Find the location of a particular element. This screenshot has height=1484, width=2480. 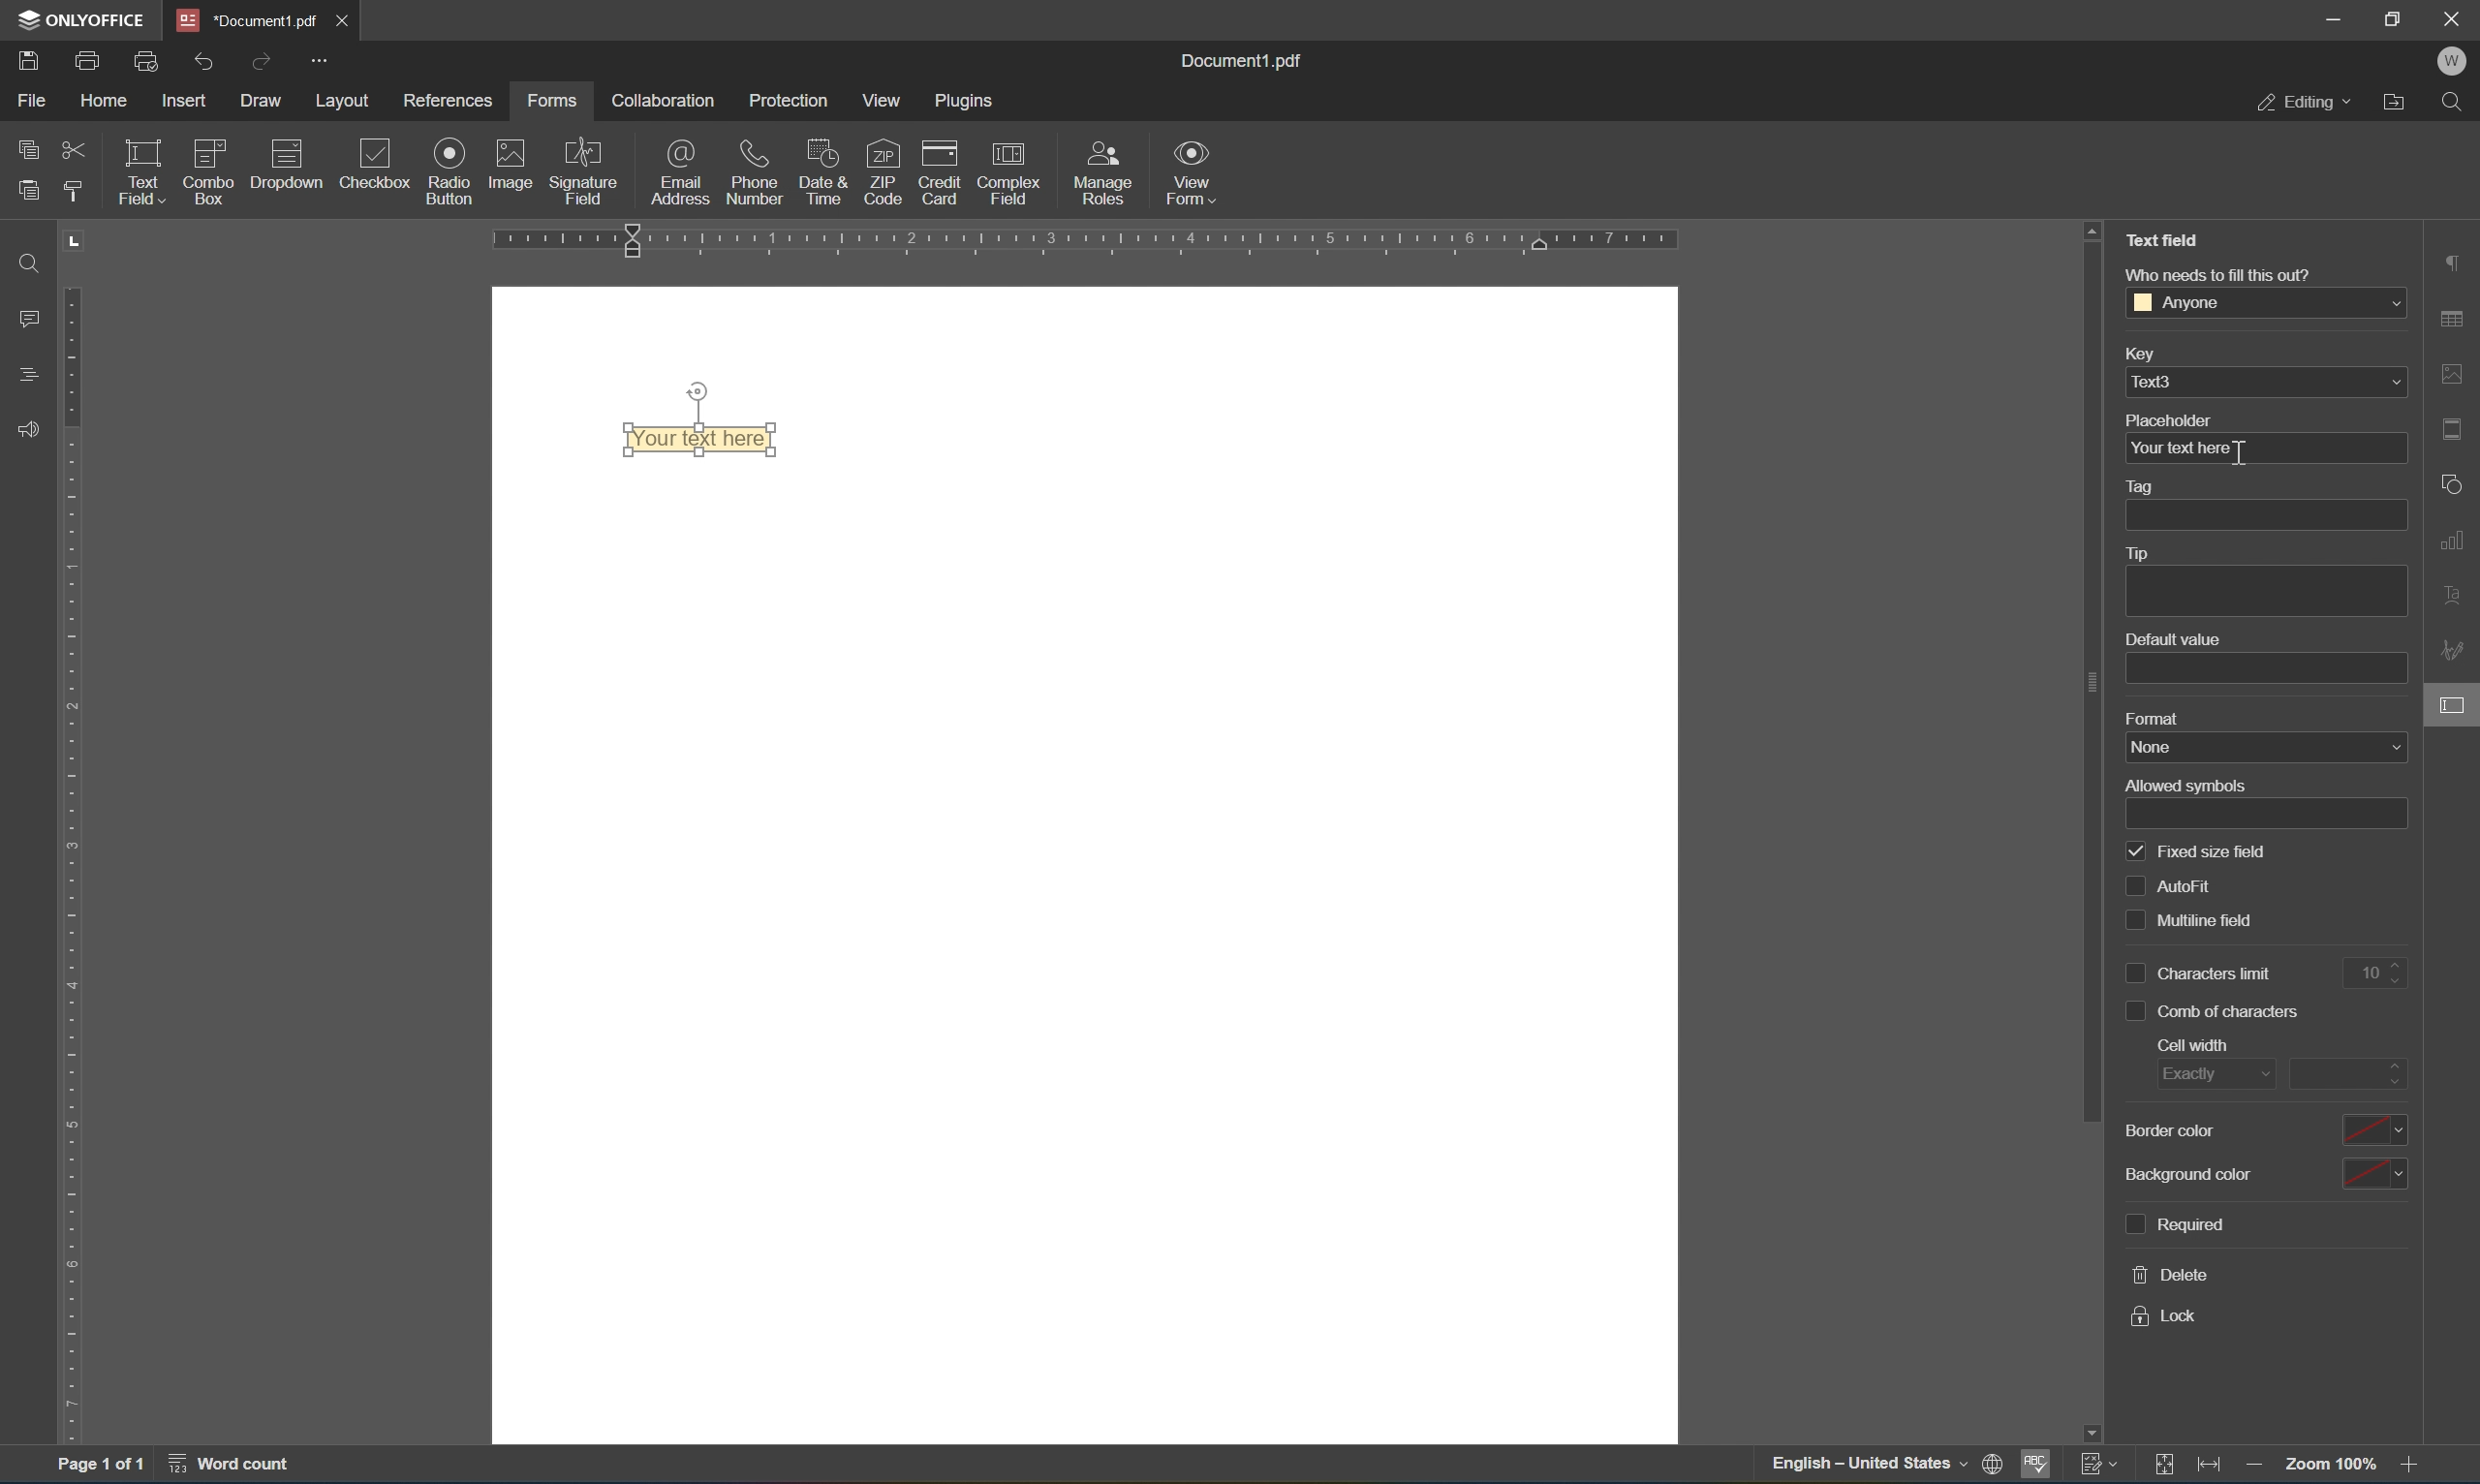

border color is located at coordinates (2262, 1131).